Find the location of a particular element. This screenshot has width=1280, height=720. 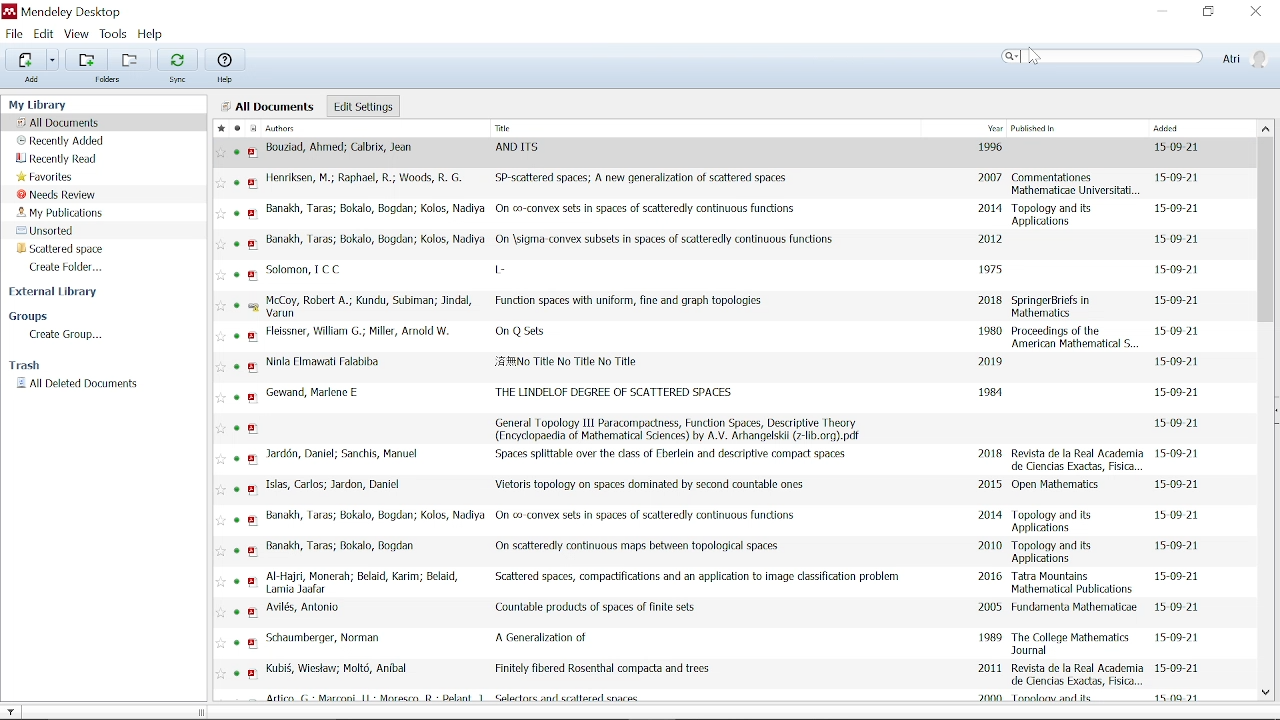

My Library is located at coordinates (88, 105).